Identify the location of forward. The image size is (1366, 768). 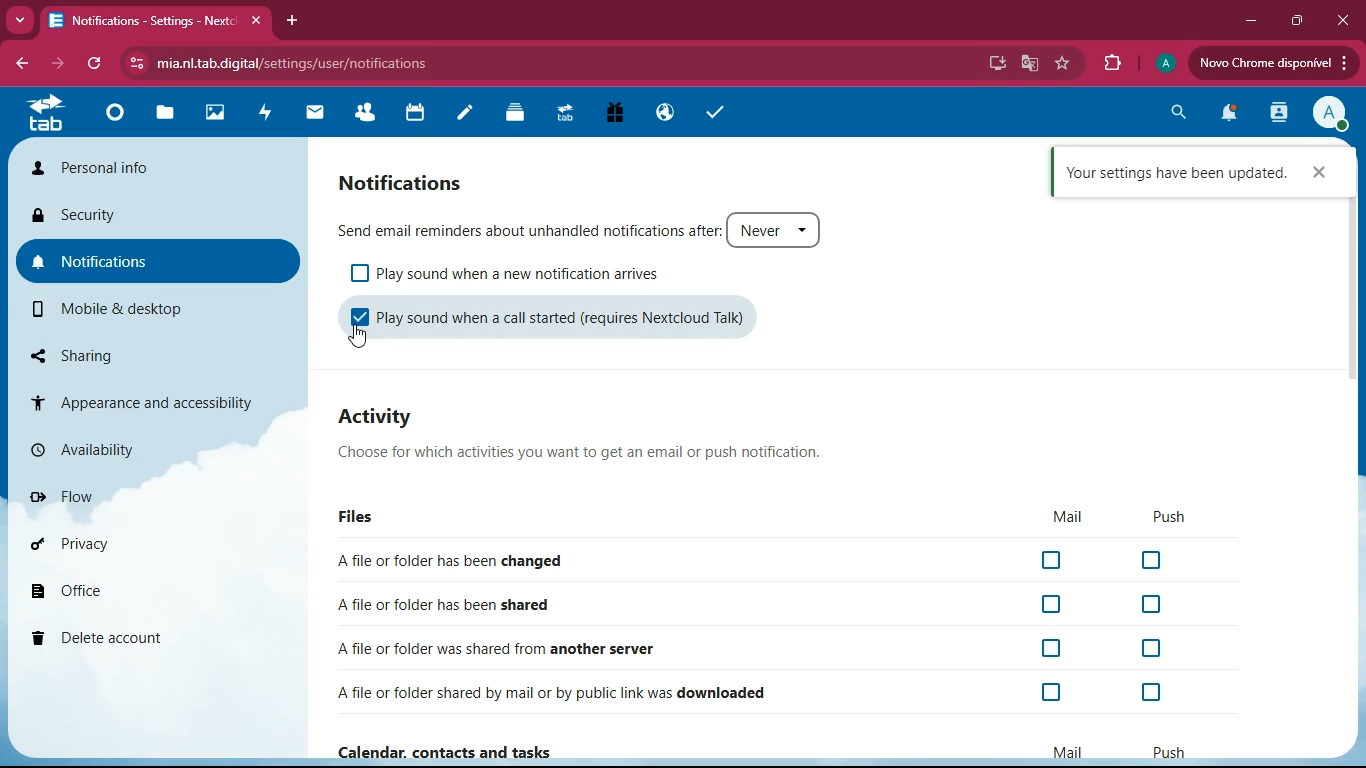
(60, 65).